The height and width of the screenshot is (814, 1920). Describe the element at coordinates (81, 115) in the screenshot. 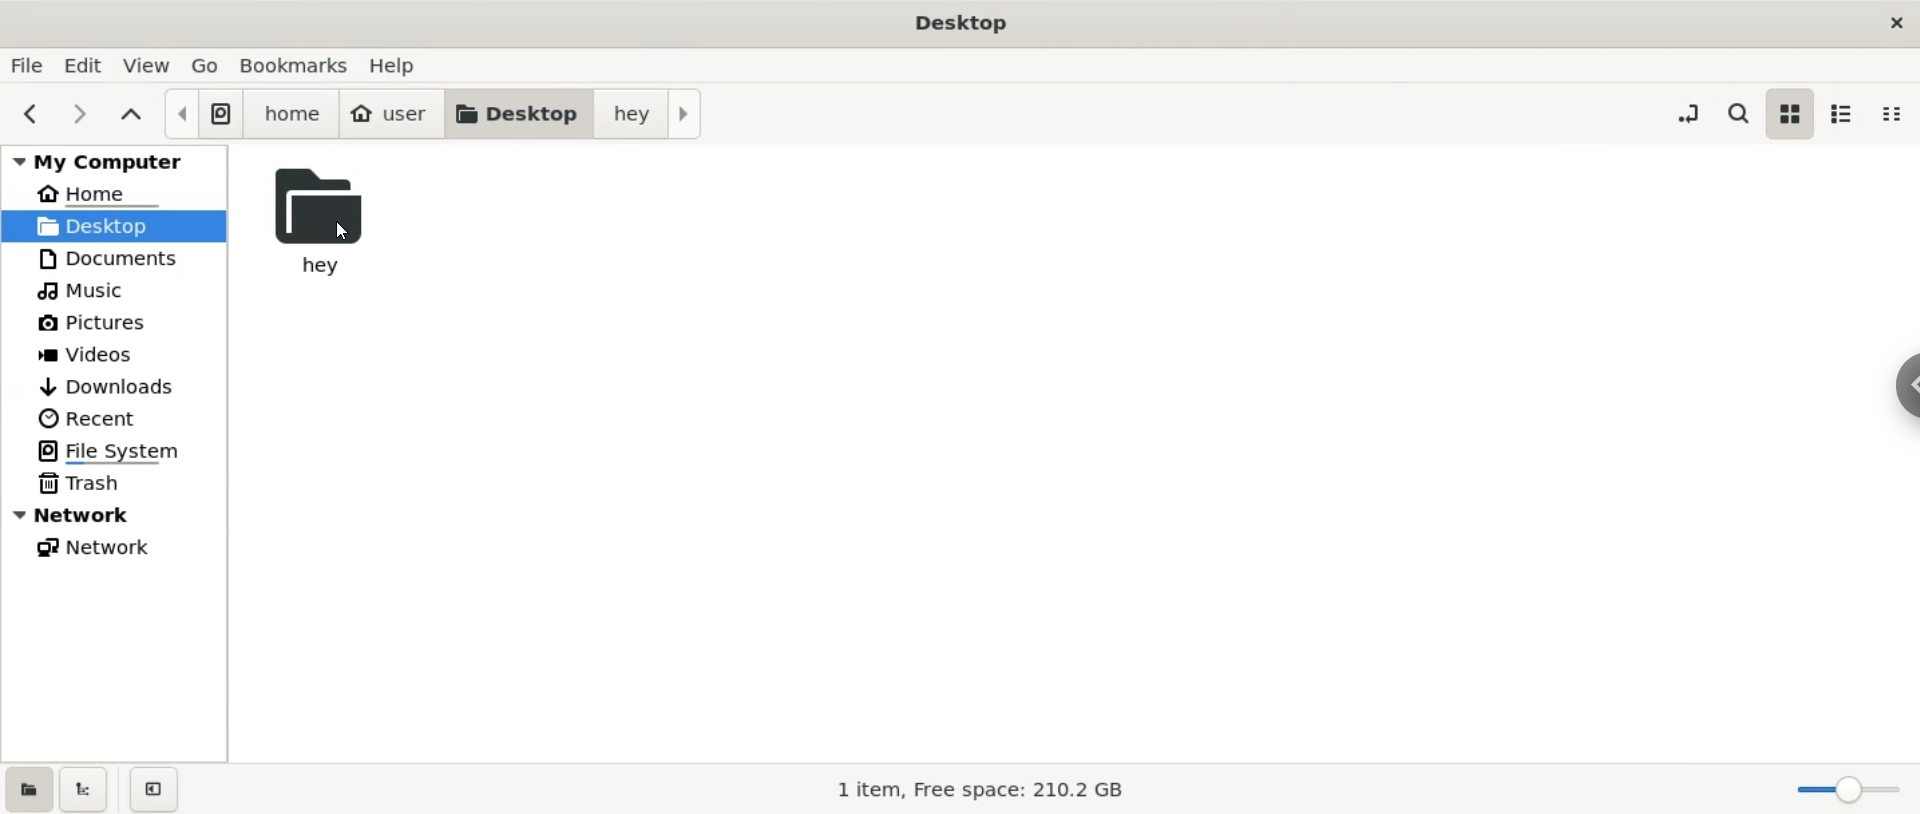

I see `next` at that location.